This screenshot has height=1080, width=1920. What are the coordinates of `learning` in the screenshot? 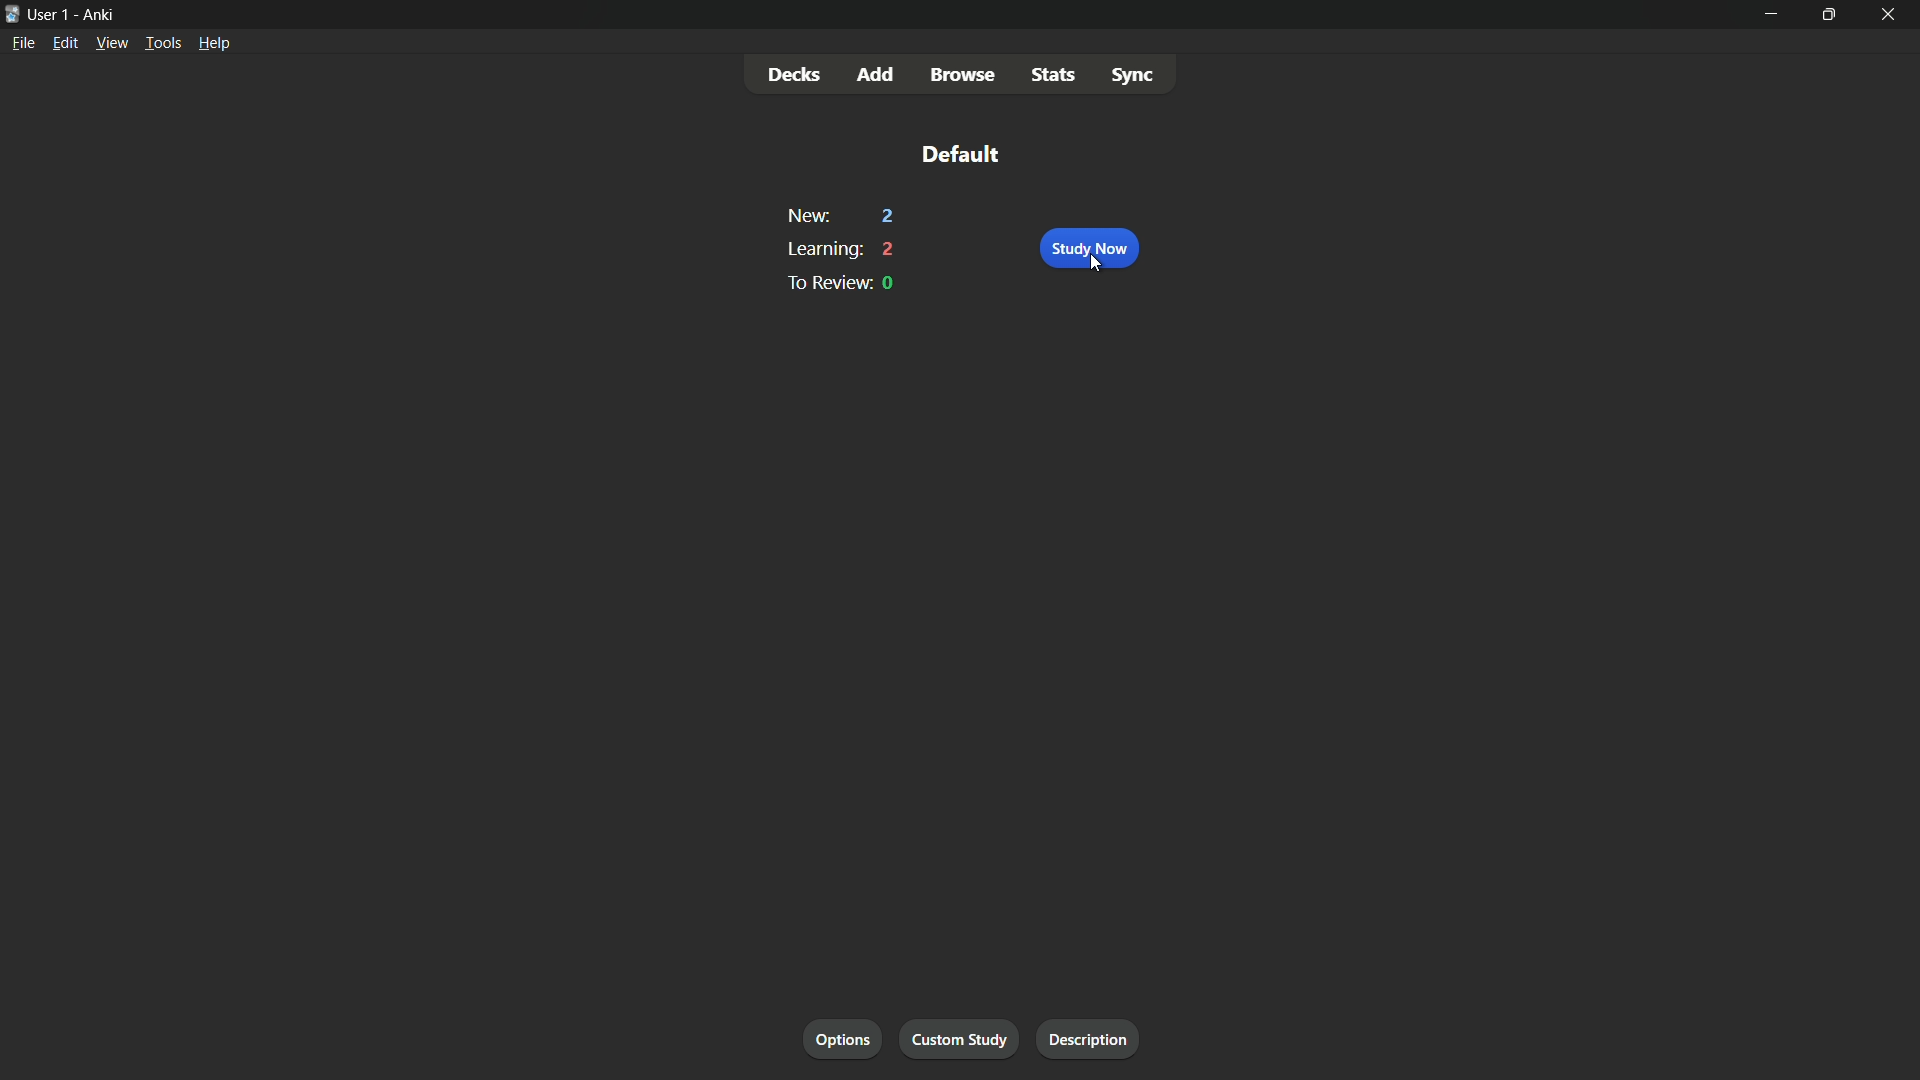 It's located at (823, 249).